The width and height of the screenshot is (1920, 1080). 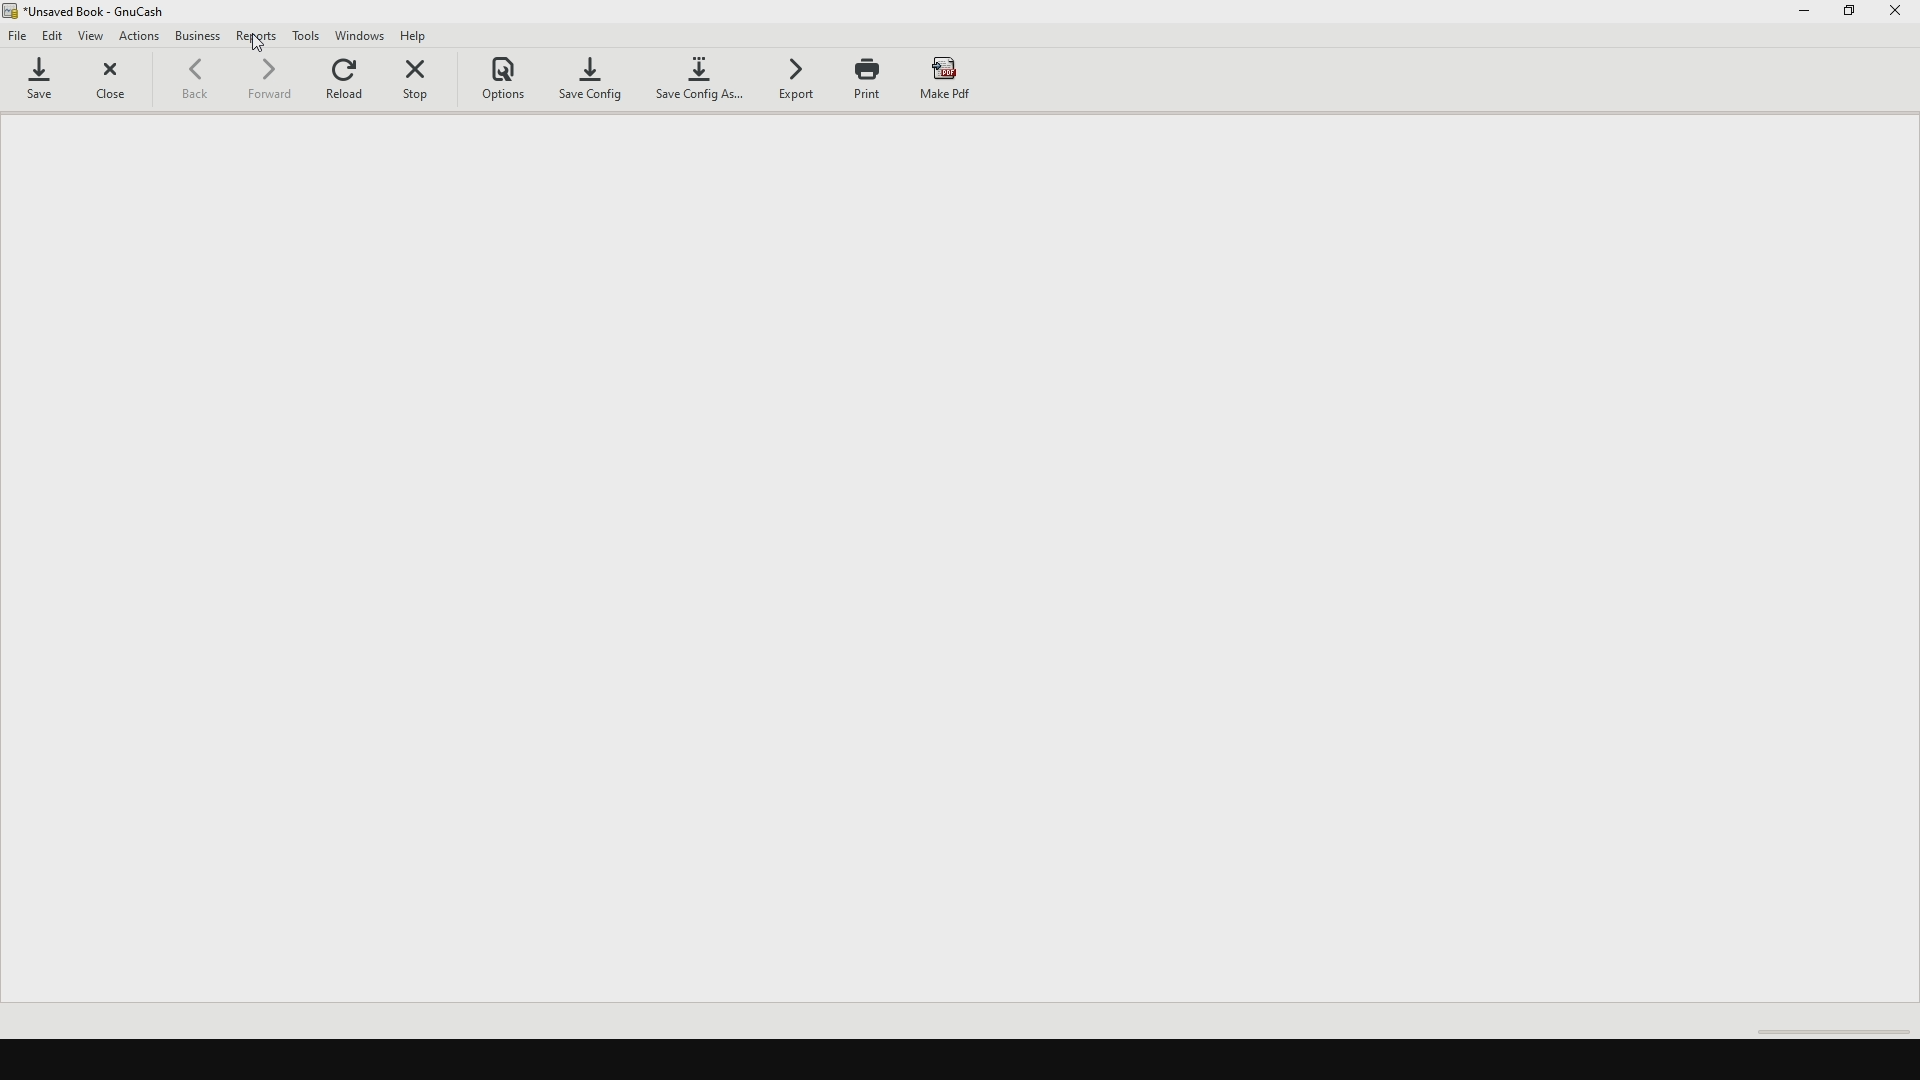 What do you see at coordinates (47, 83) in the screenshot?
I see `save` at bounding box center [47, 83].